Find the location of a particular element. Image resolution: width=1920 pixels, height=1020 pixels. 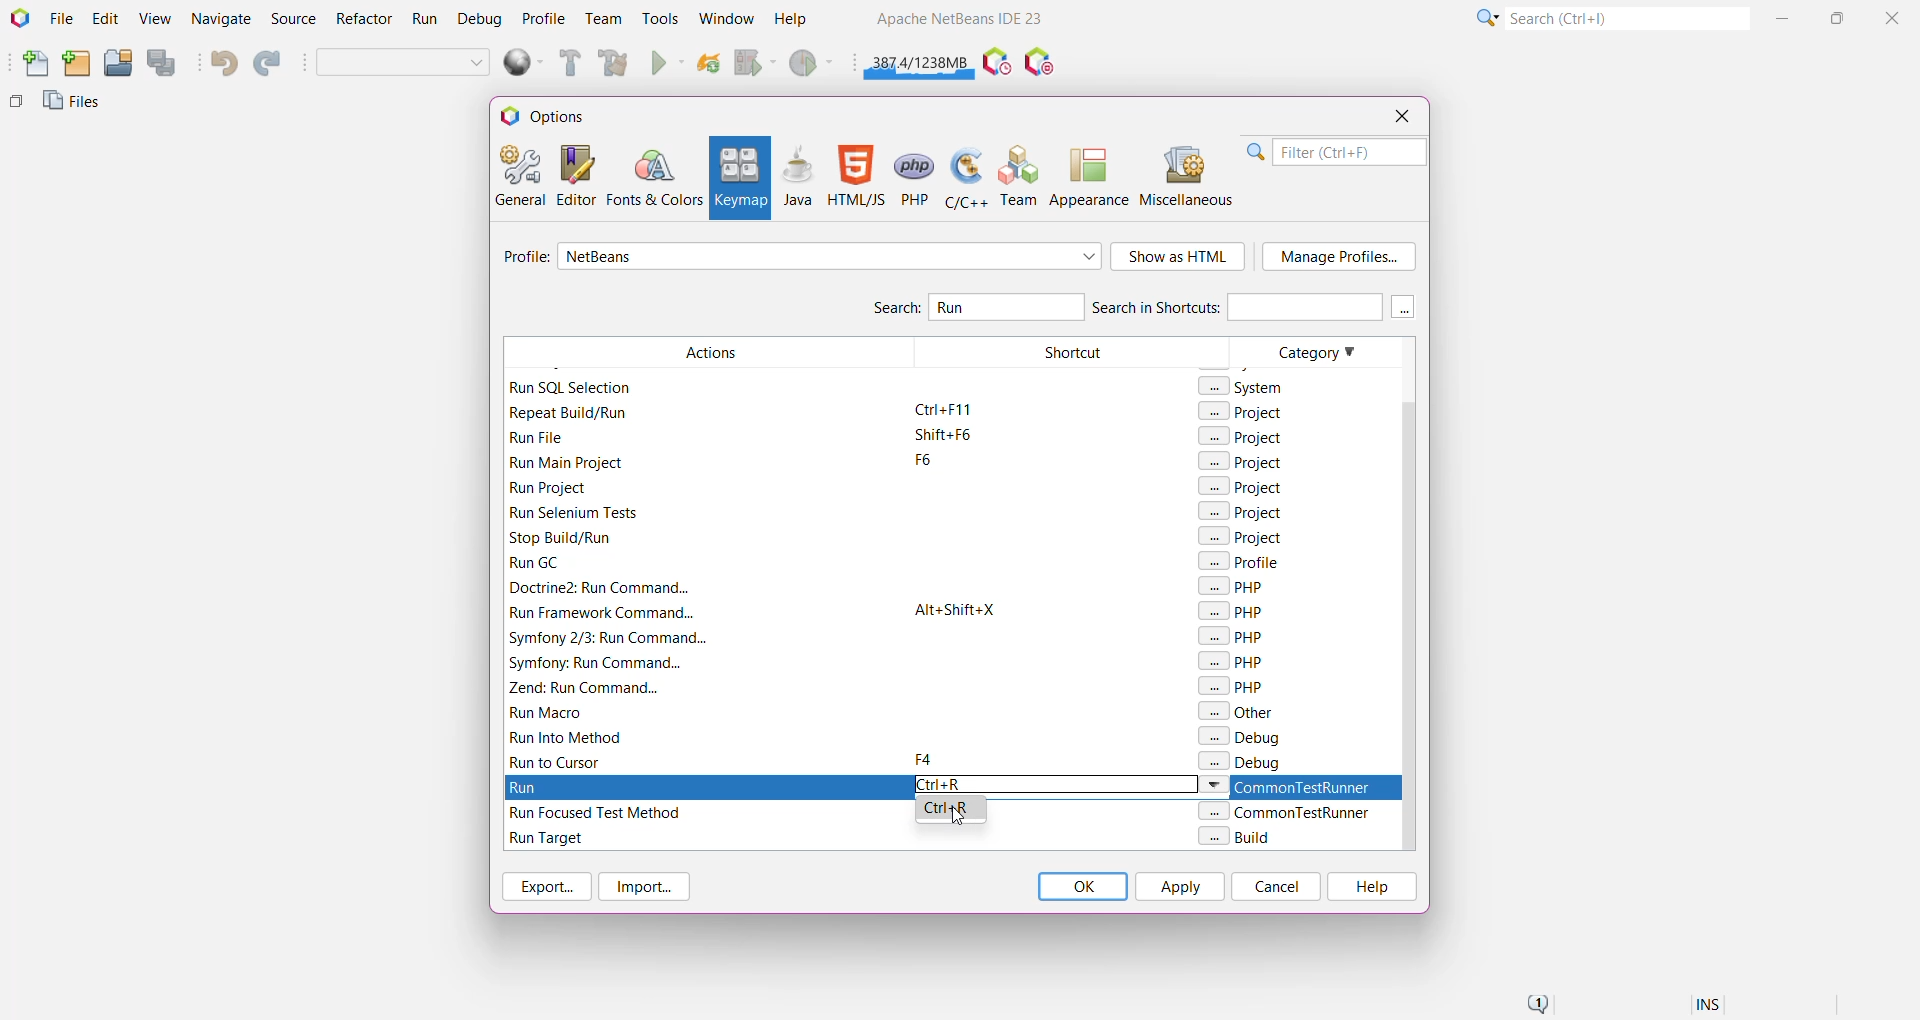

Application Logo is located at coordinates (18, 19).